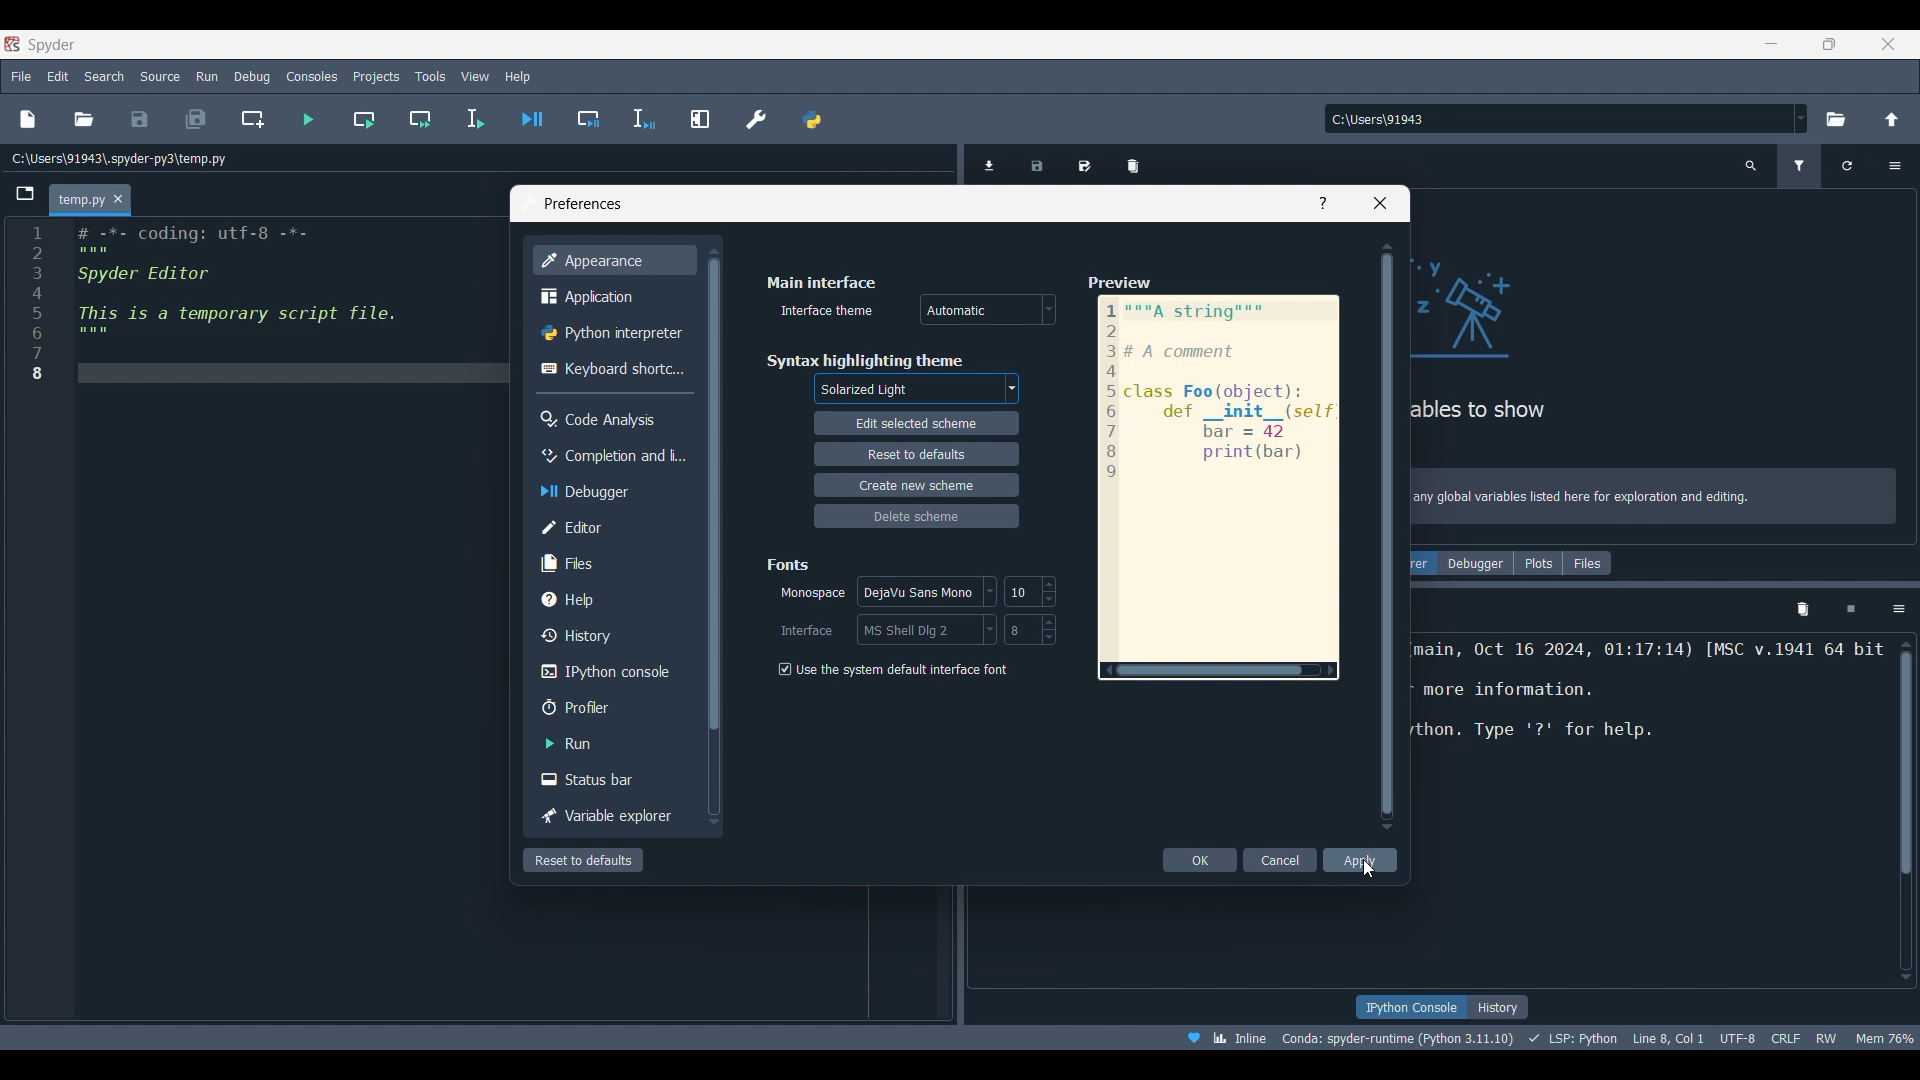  Describe the element at coordinates (1477, 563) in the screenshot. I see `Debugger` at that location.